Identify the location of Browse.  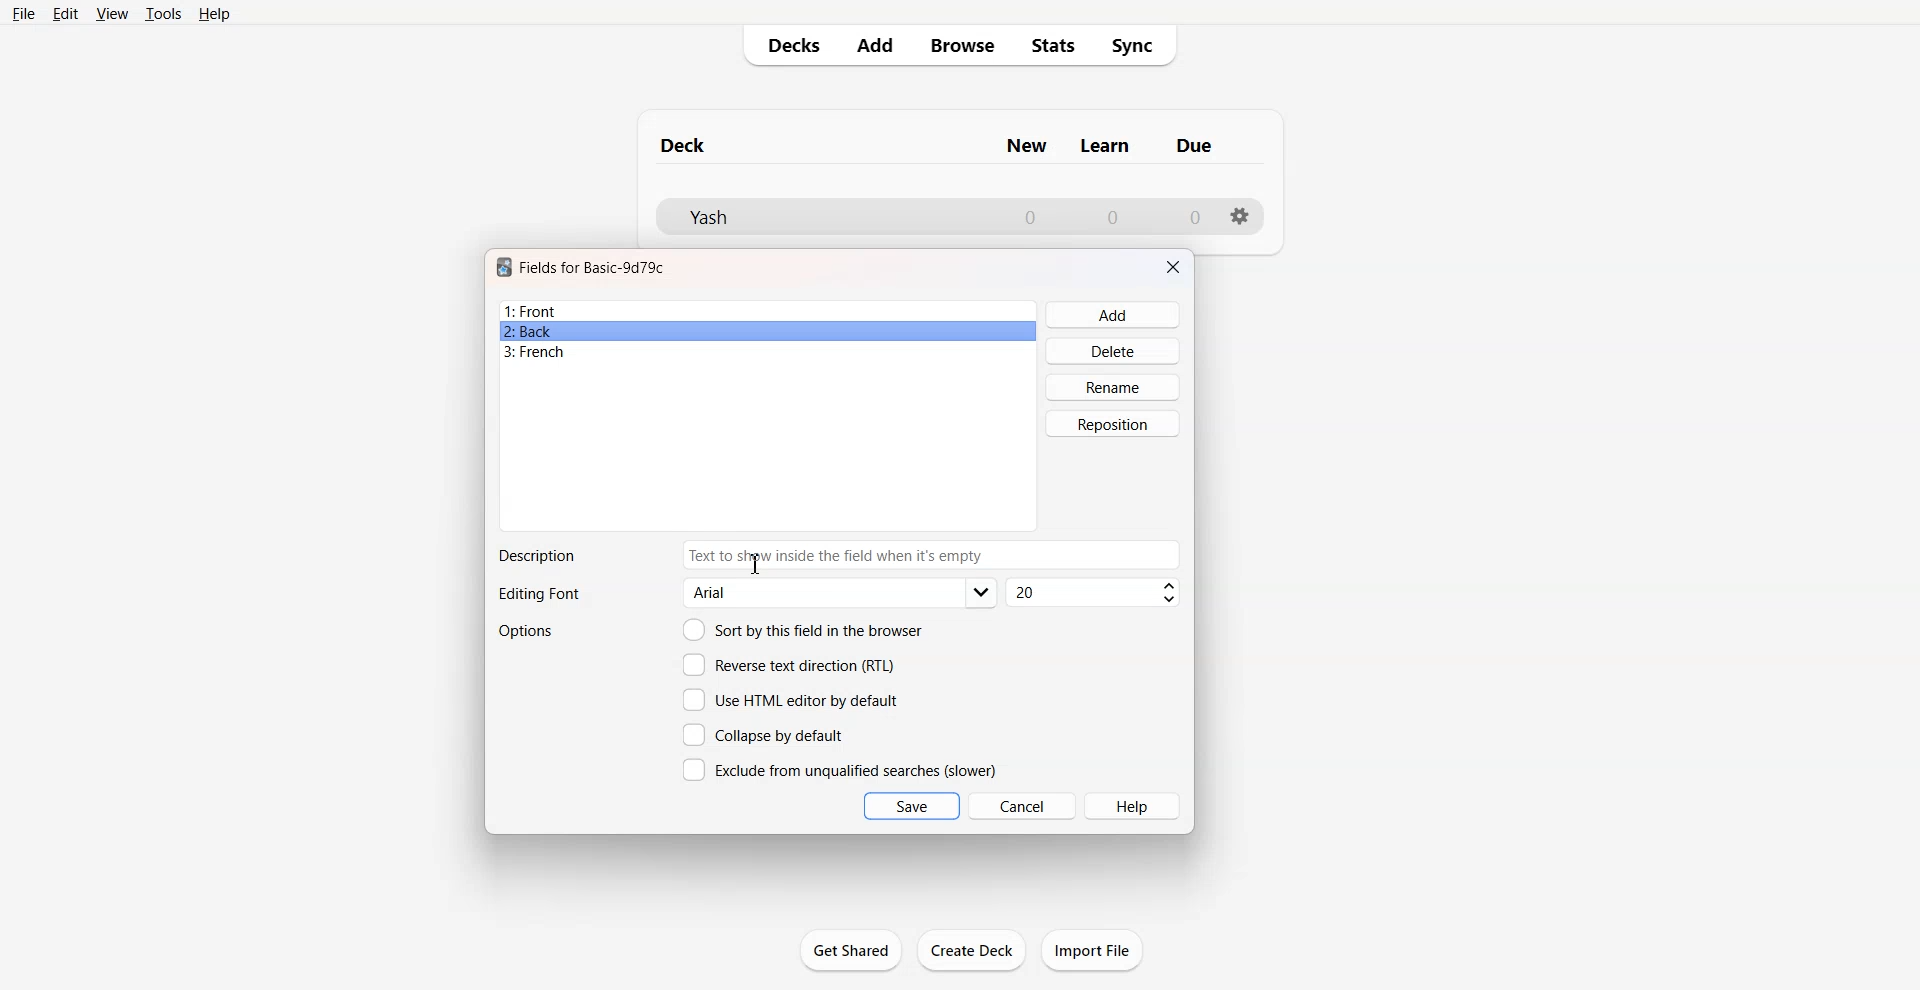
(961, 45).